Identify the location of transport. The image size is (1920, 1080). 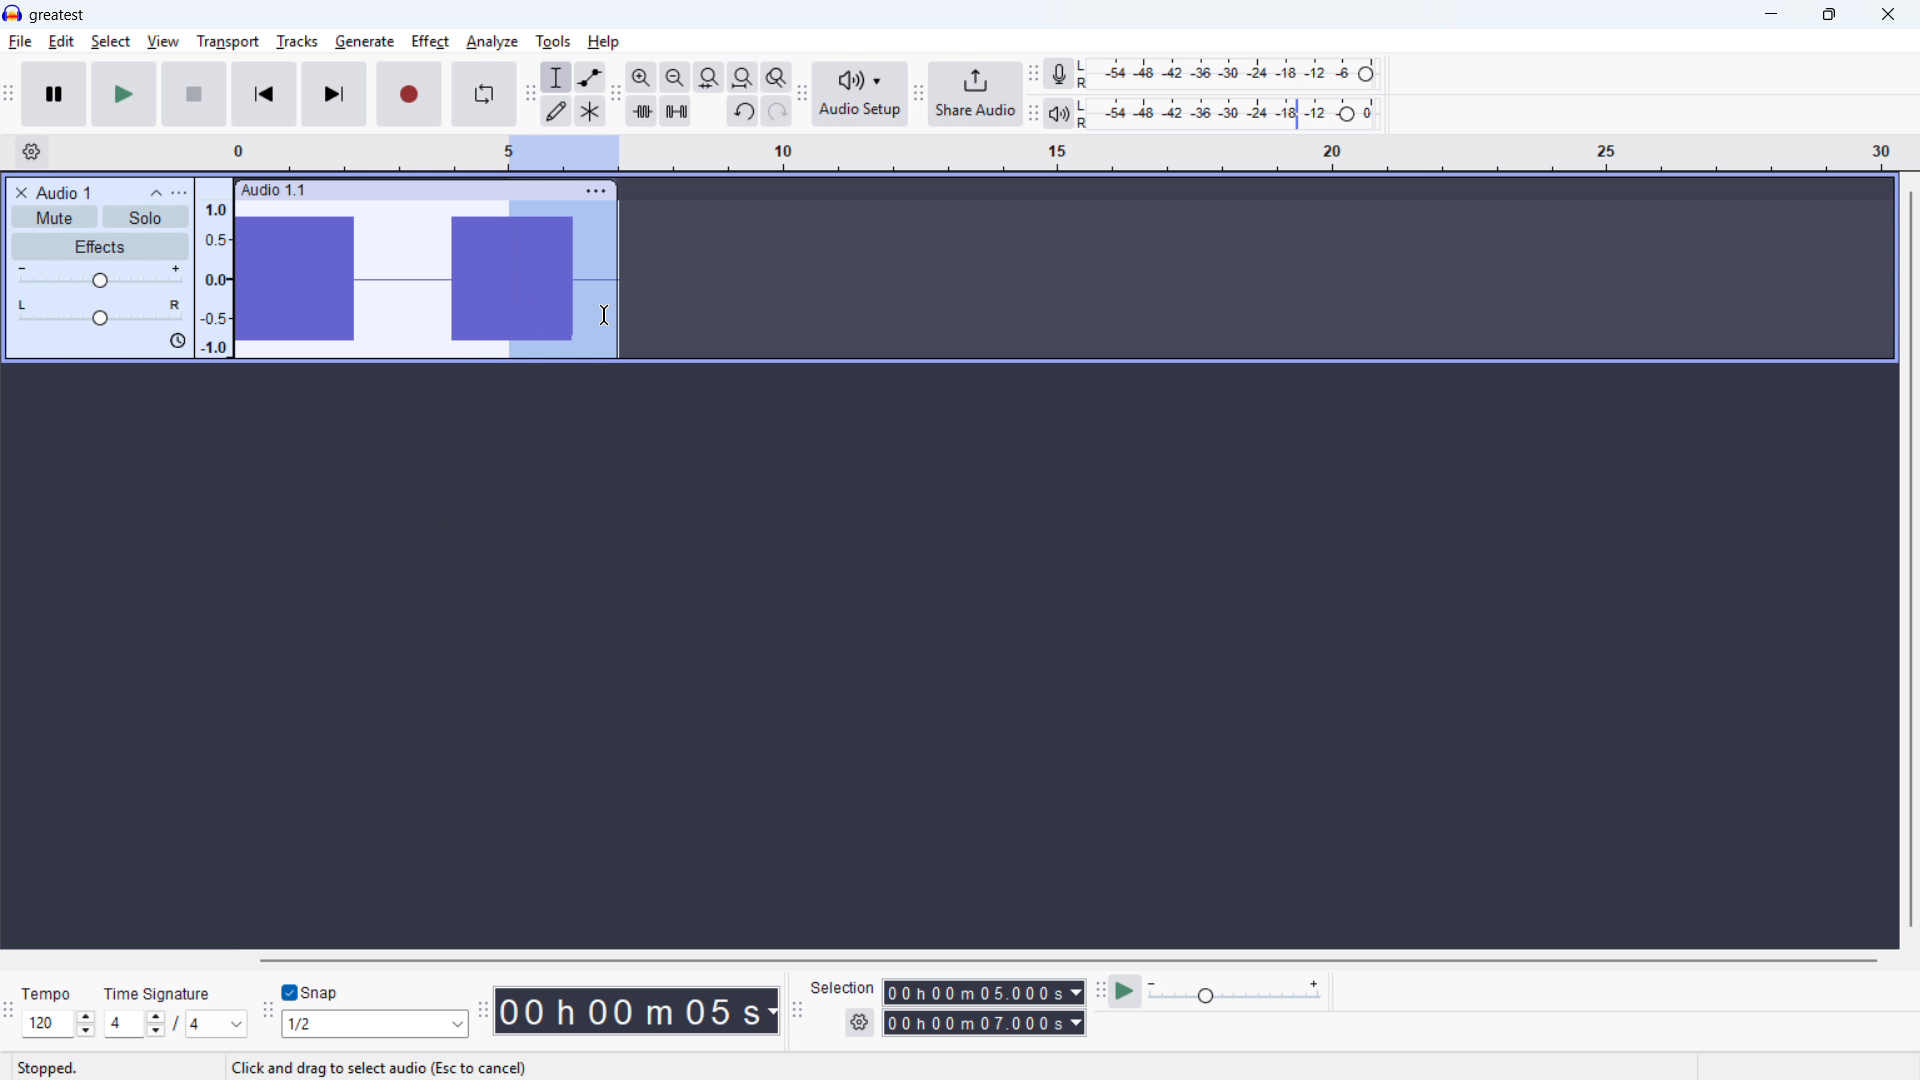
(228, 42).